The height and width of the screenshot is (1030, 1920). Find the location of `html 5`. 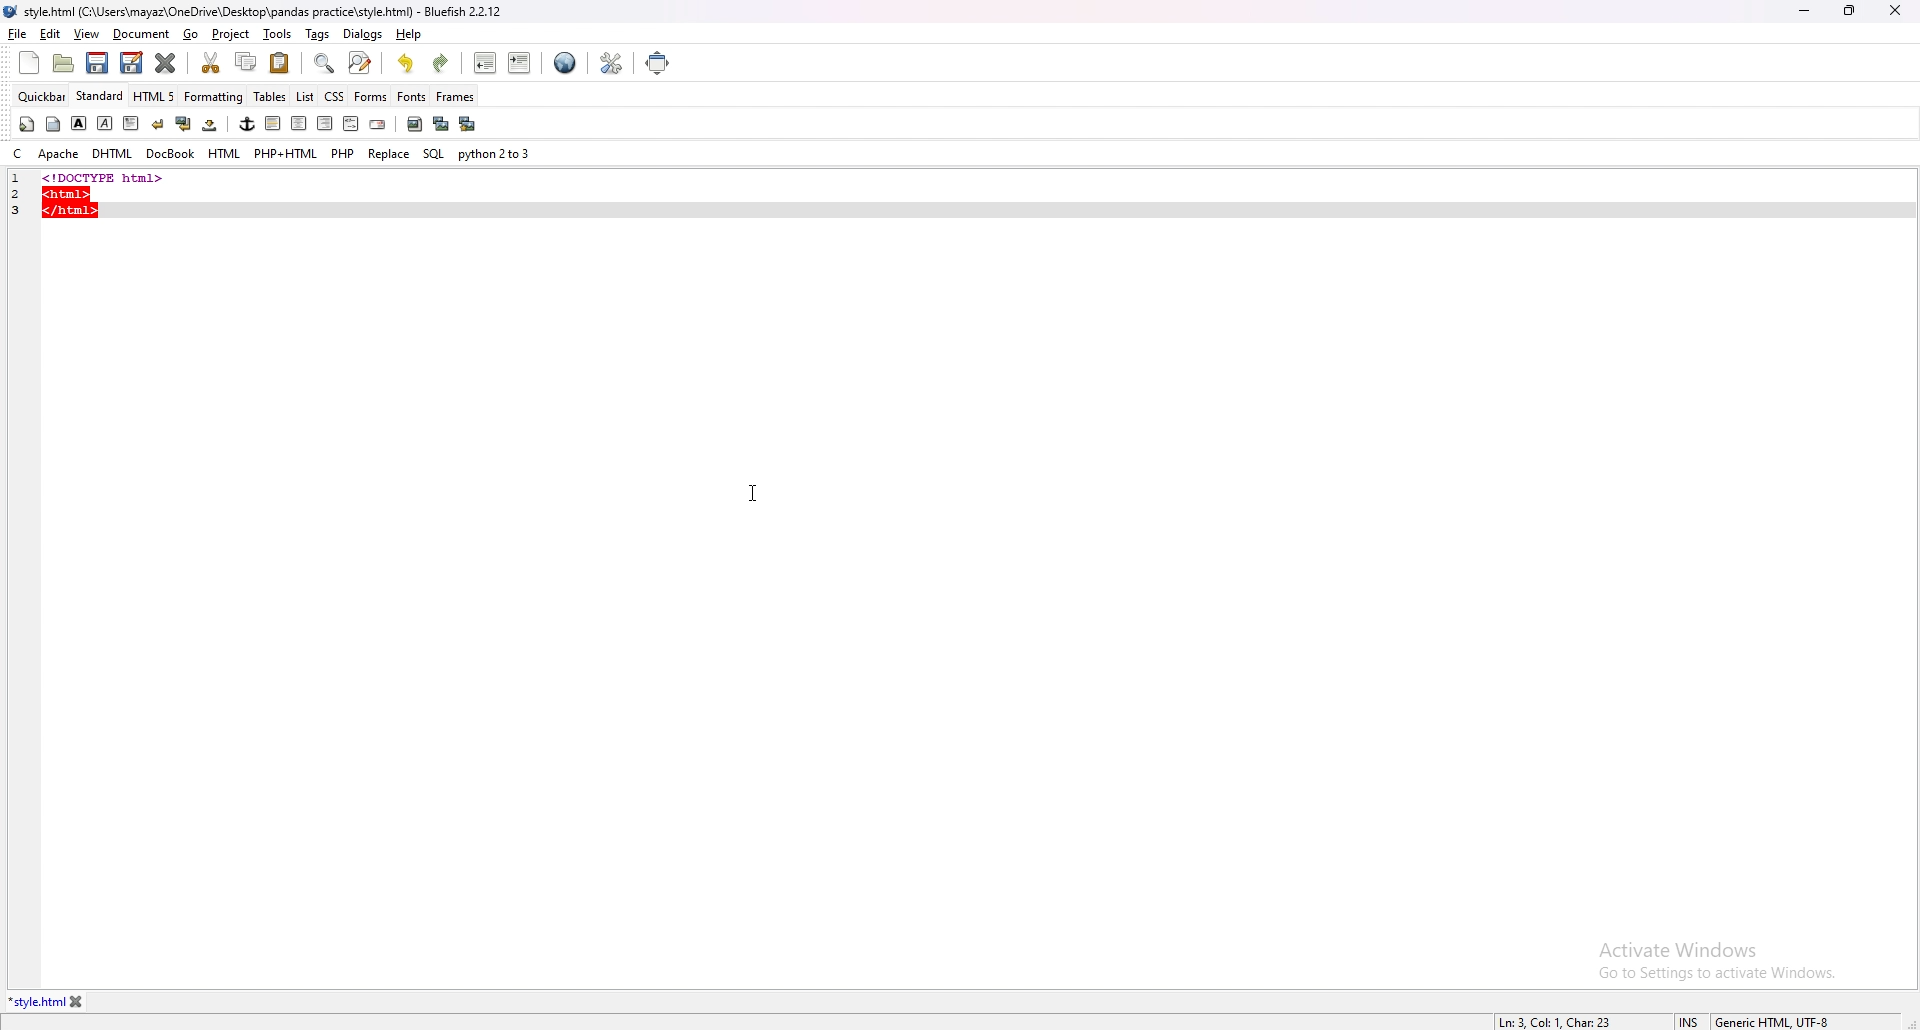

html 5 is located at coordinates (156, 97).